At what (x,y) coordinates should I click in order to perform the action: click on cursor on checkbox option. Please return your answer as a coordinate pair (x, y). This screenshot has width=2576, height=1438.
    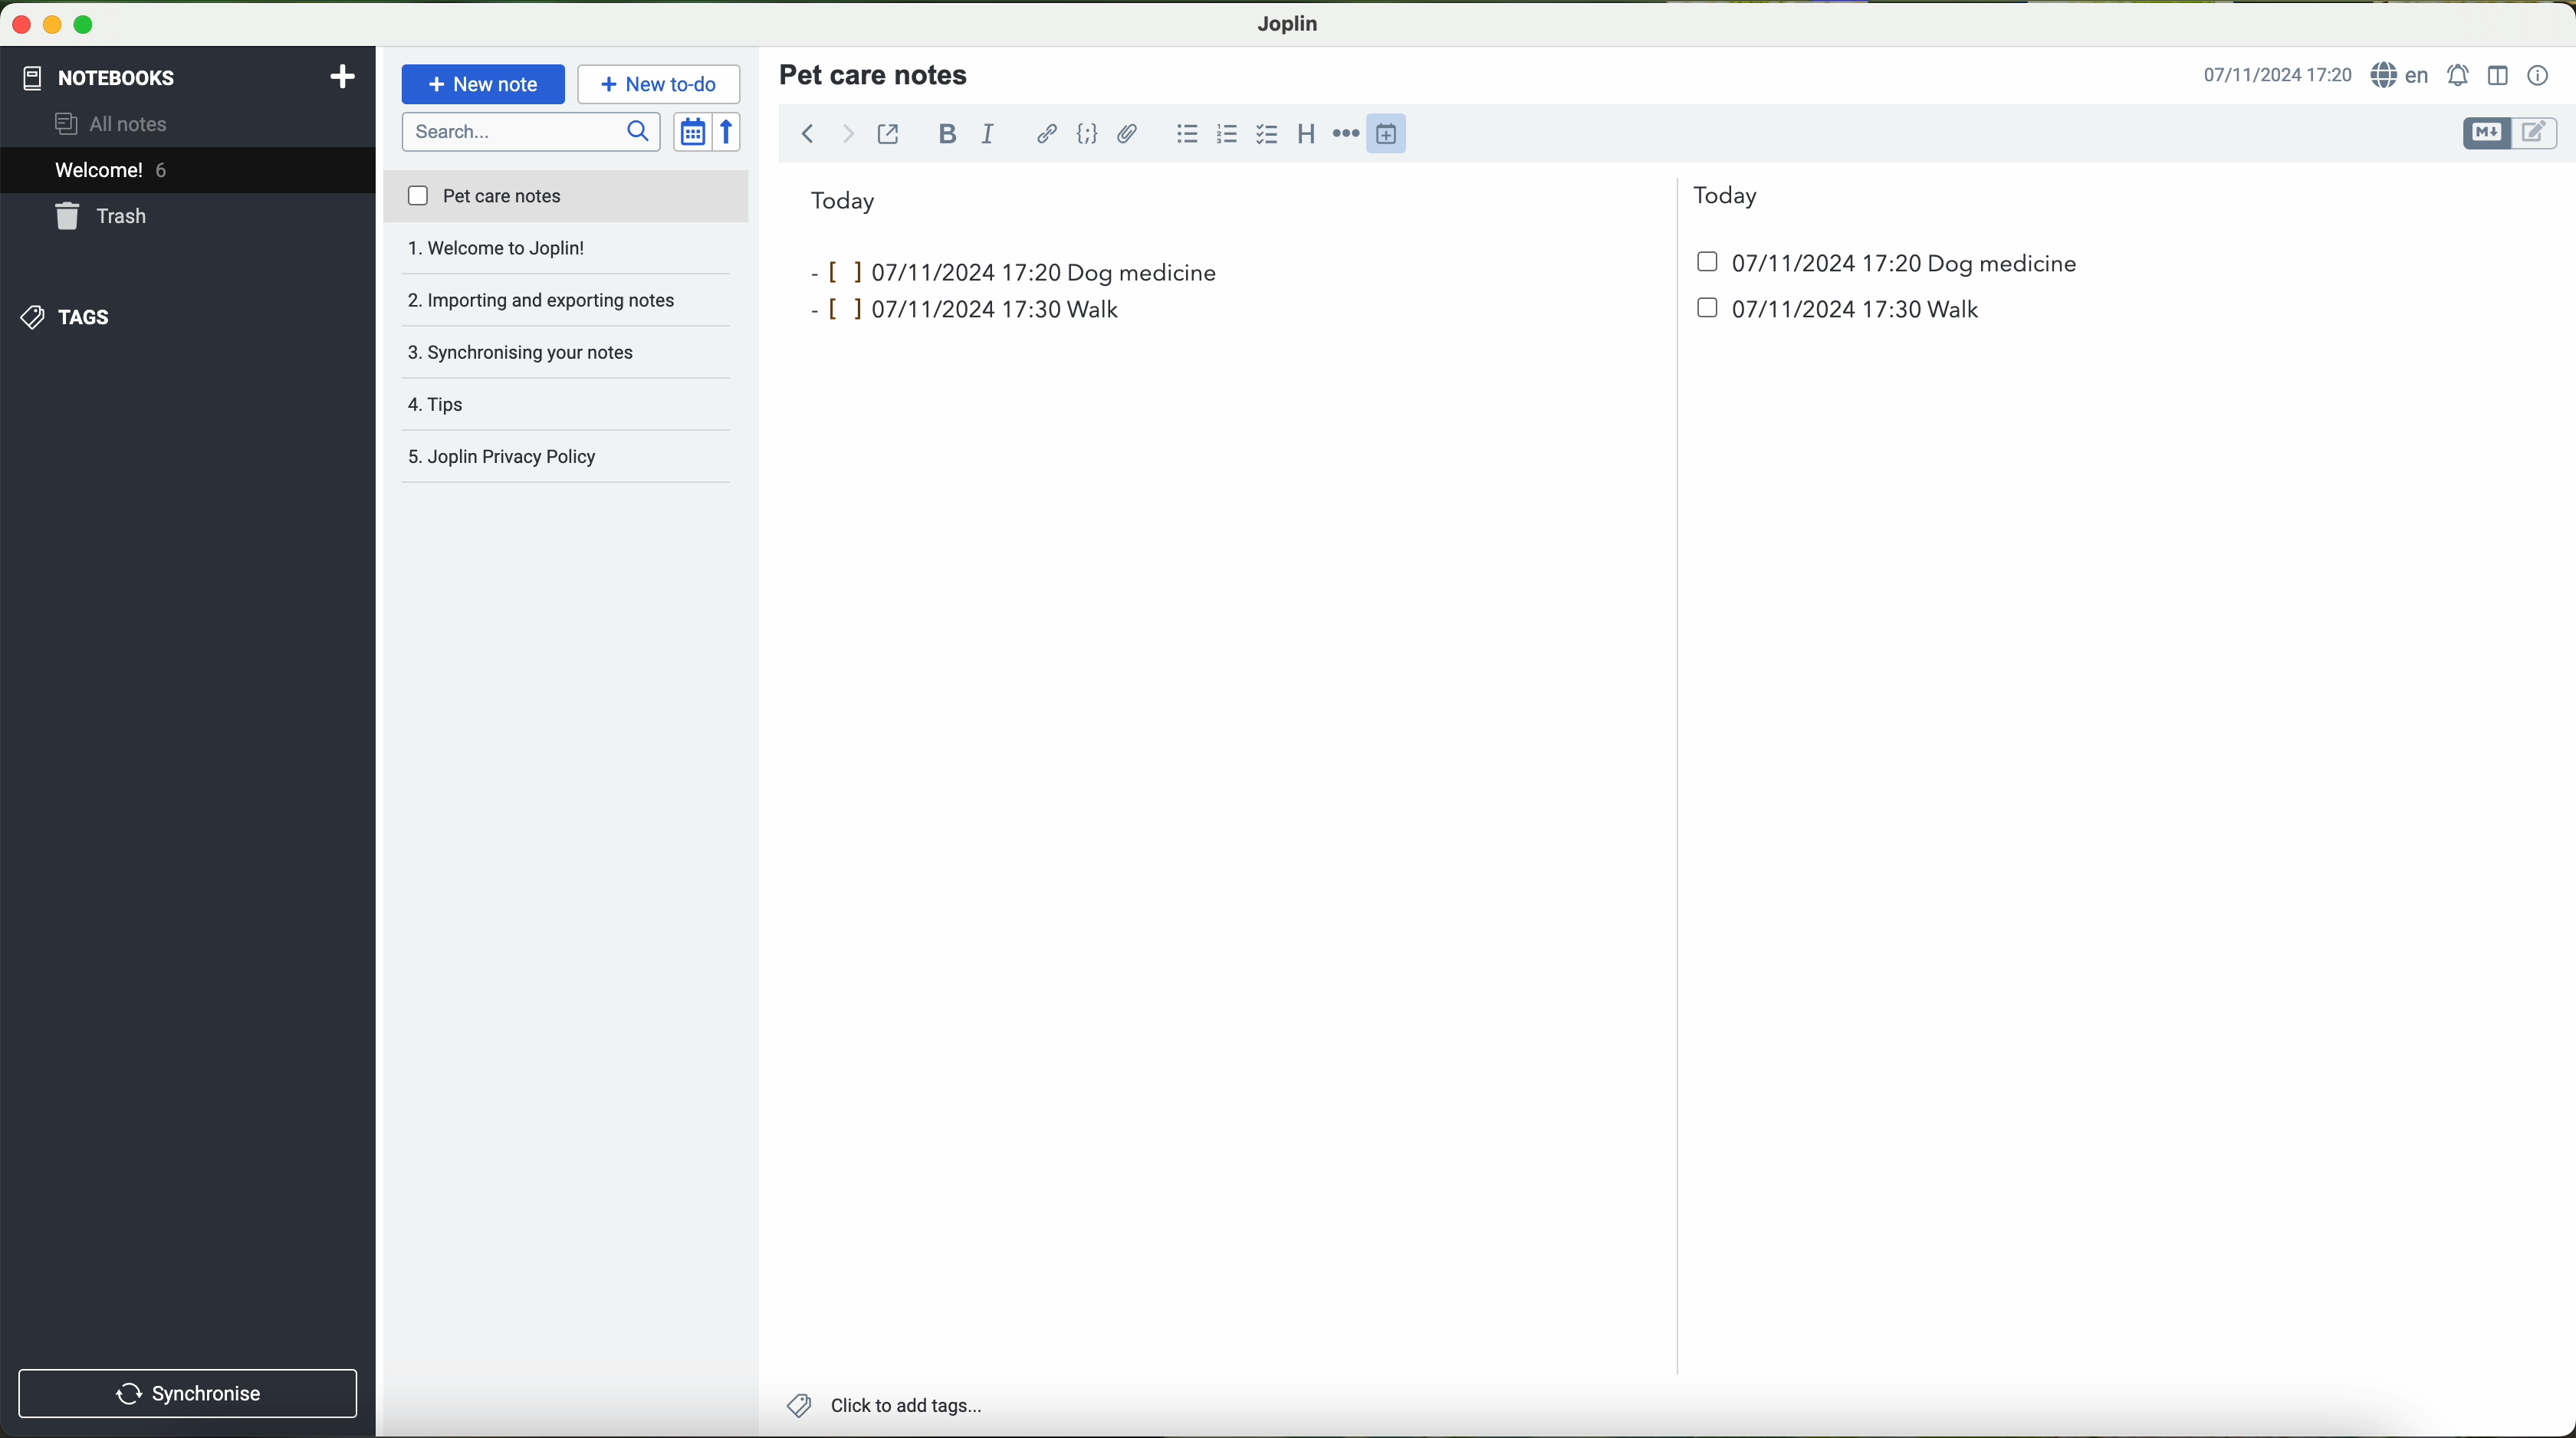
    Looking at the image, I should click on (1270, 135).